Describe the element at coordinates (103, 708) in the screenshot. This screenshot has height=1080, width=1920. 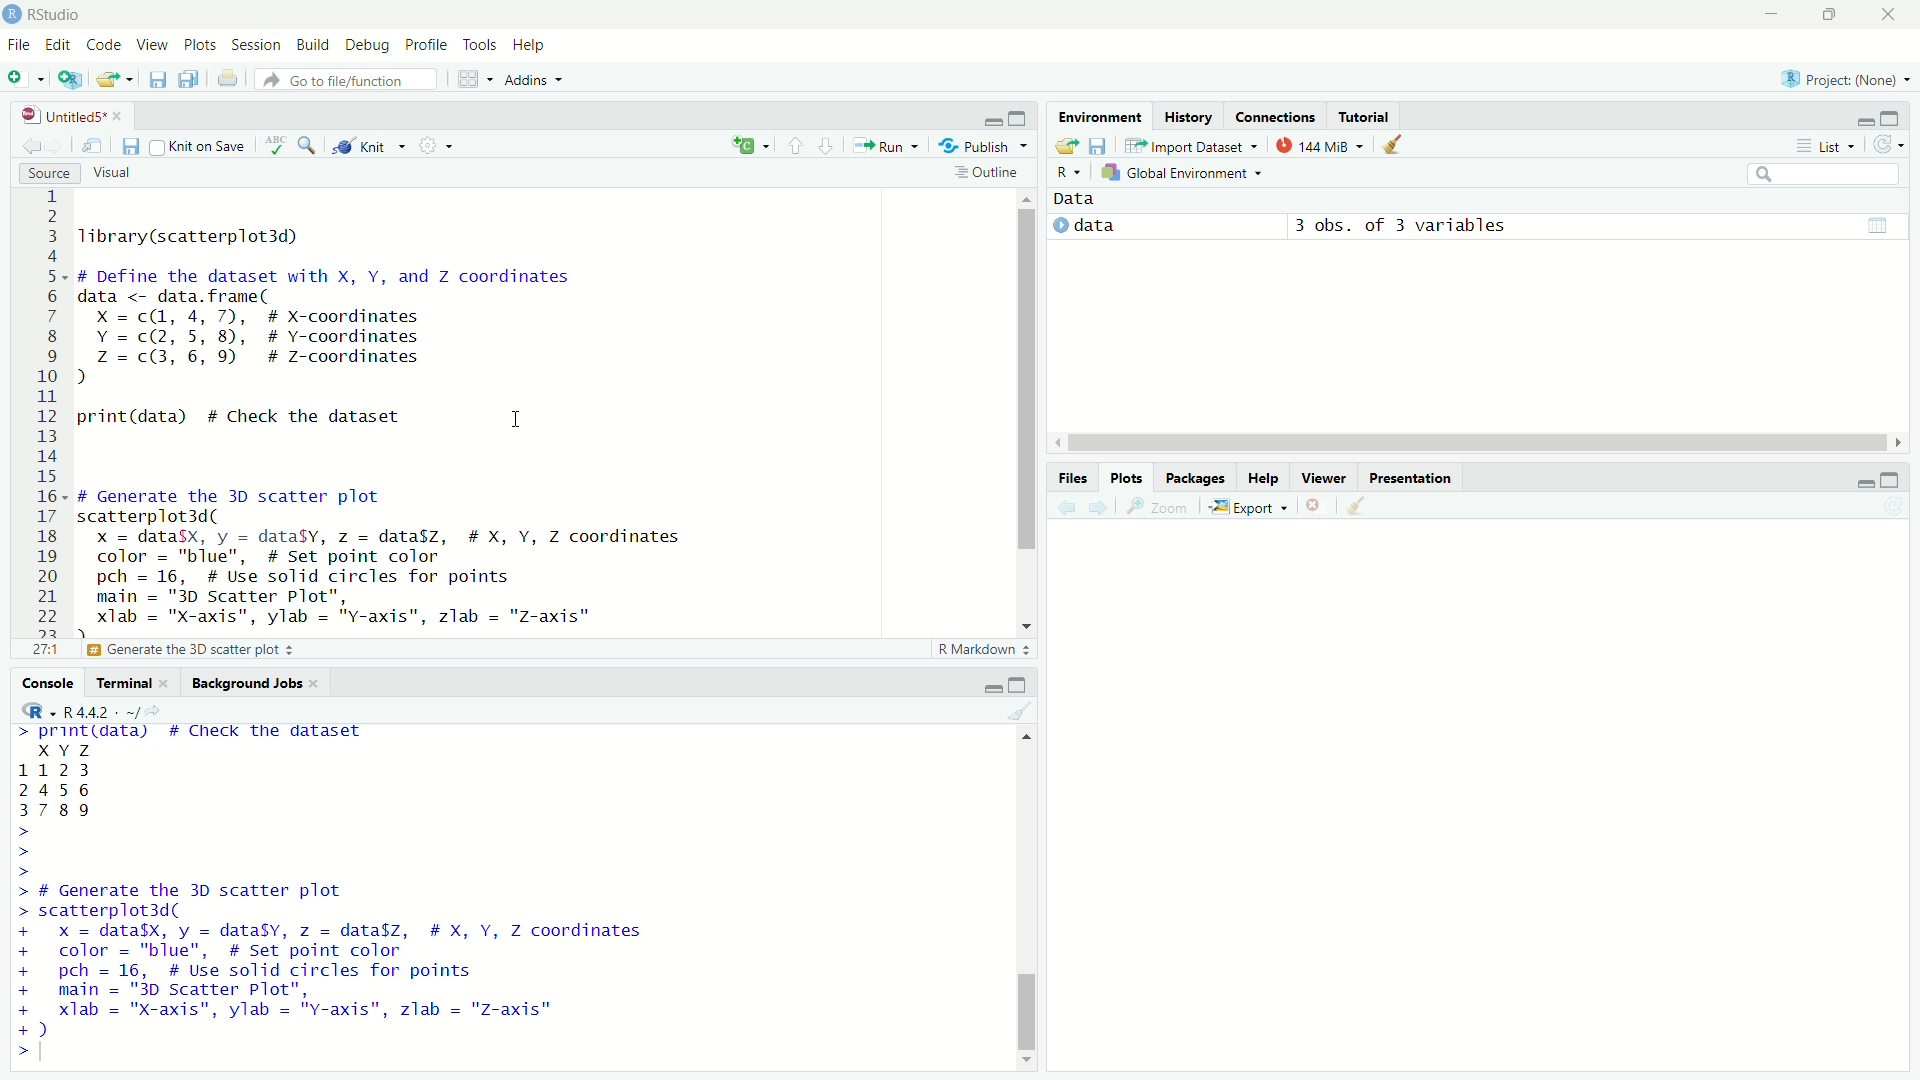
I see `+R442 - ~/` at that location.